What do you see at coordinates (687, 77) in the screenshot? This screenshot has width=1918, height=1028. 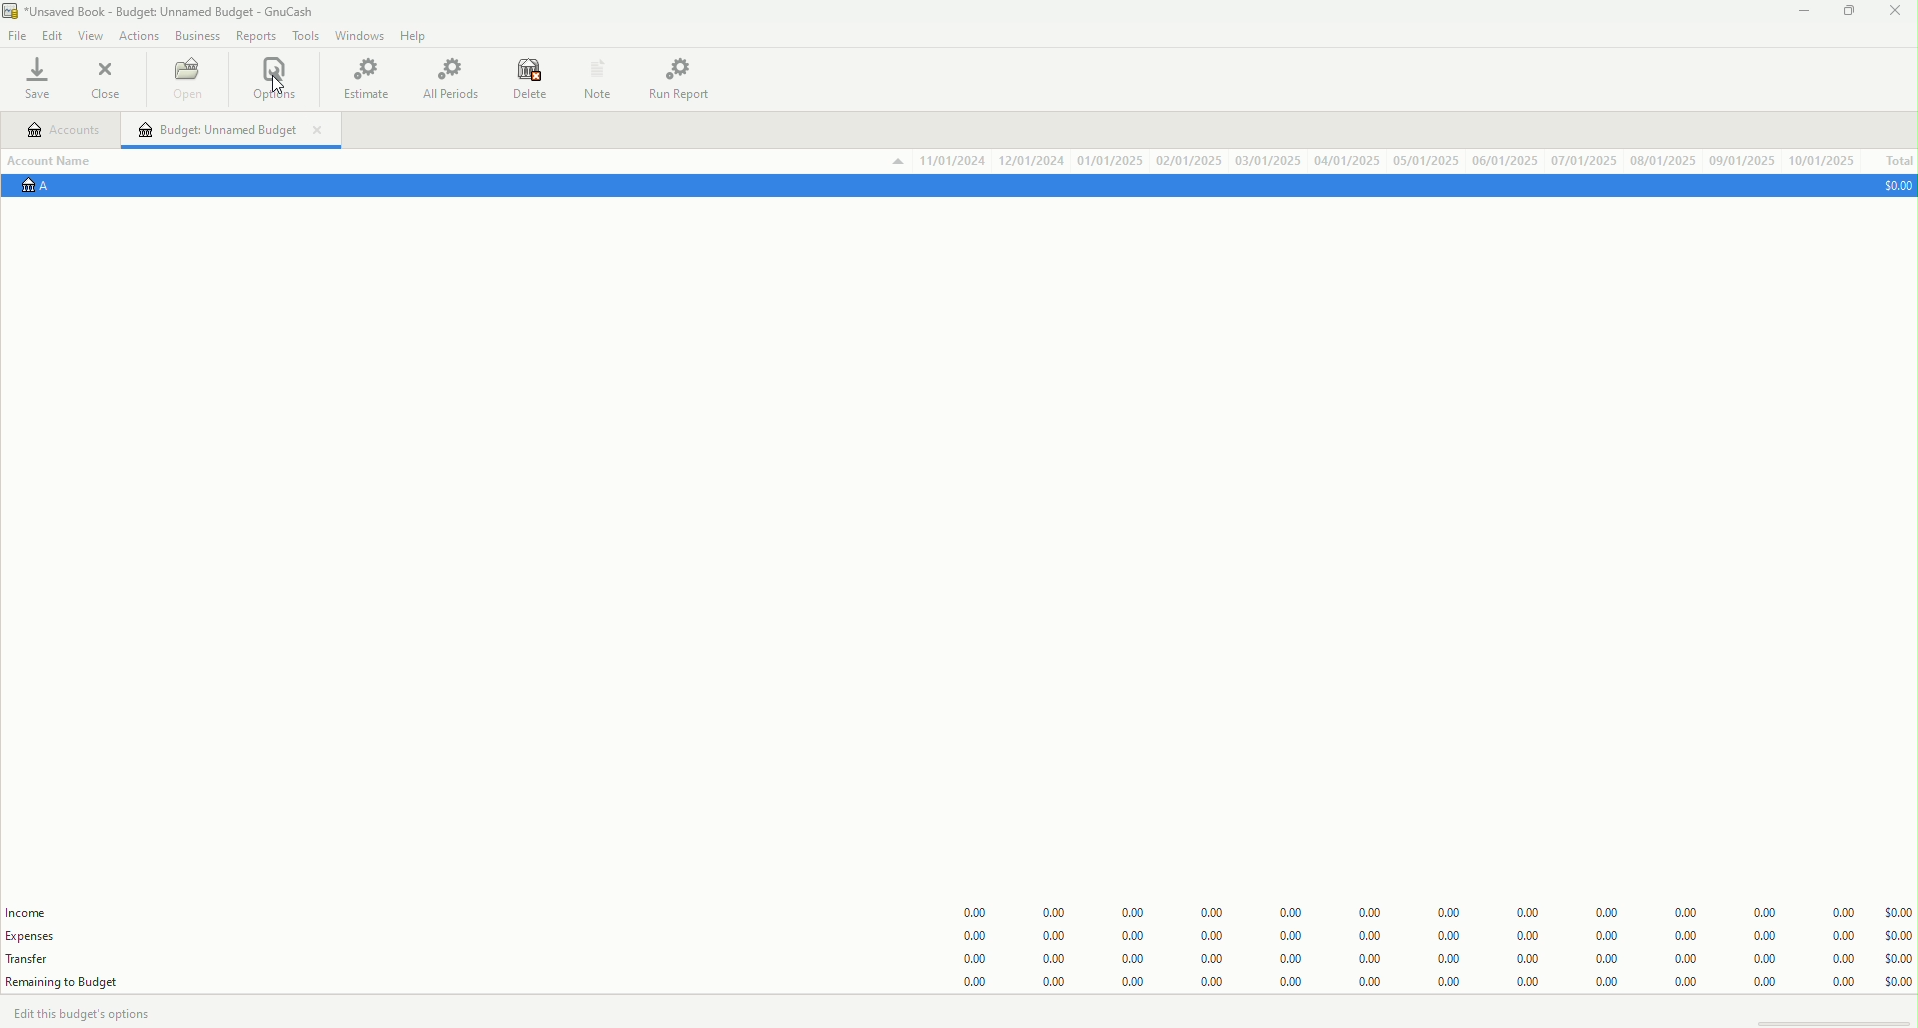 I see `Run Report` at bounding box center [687, 77].